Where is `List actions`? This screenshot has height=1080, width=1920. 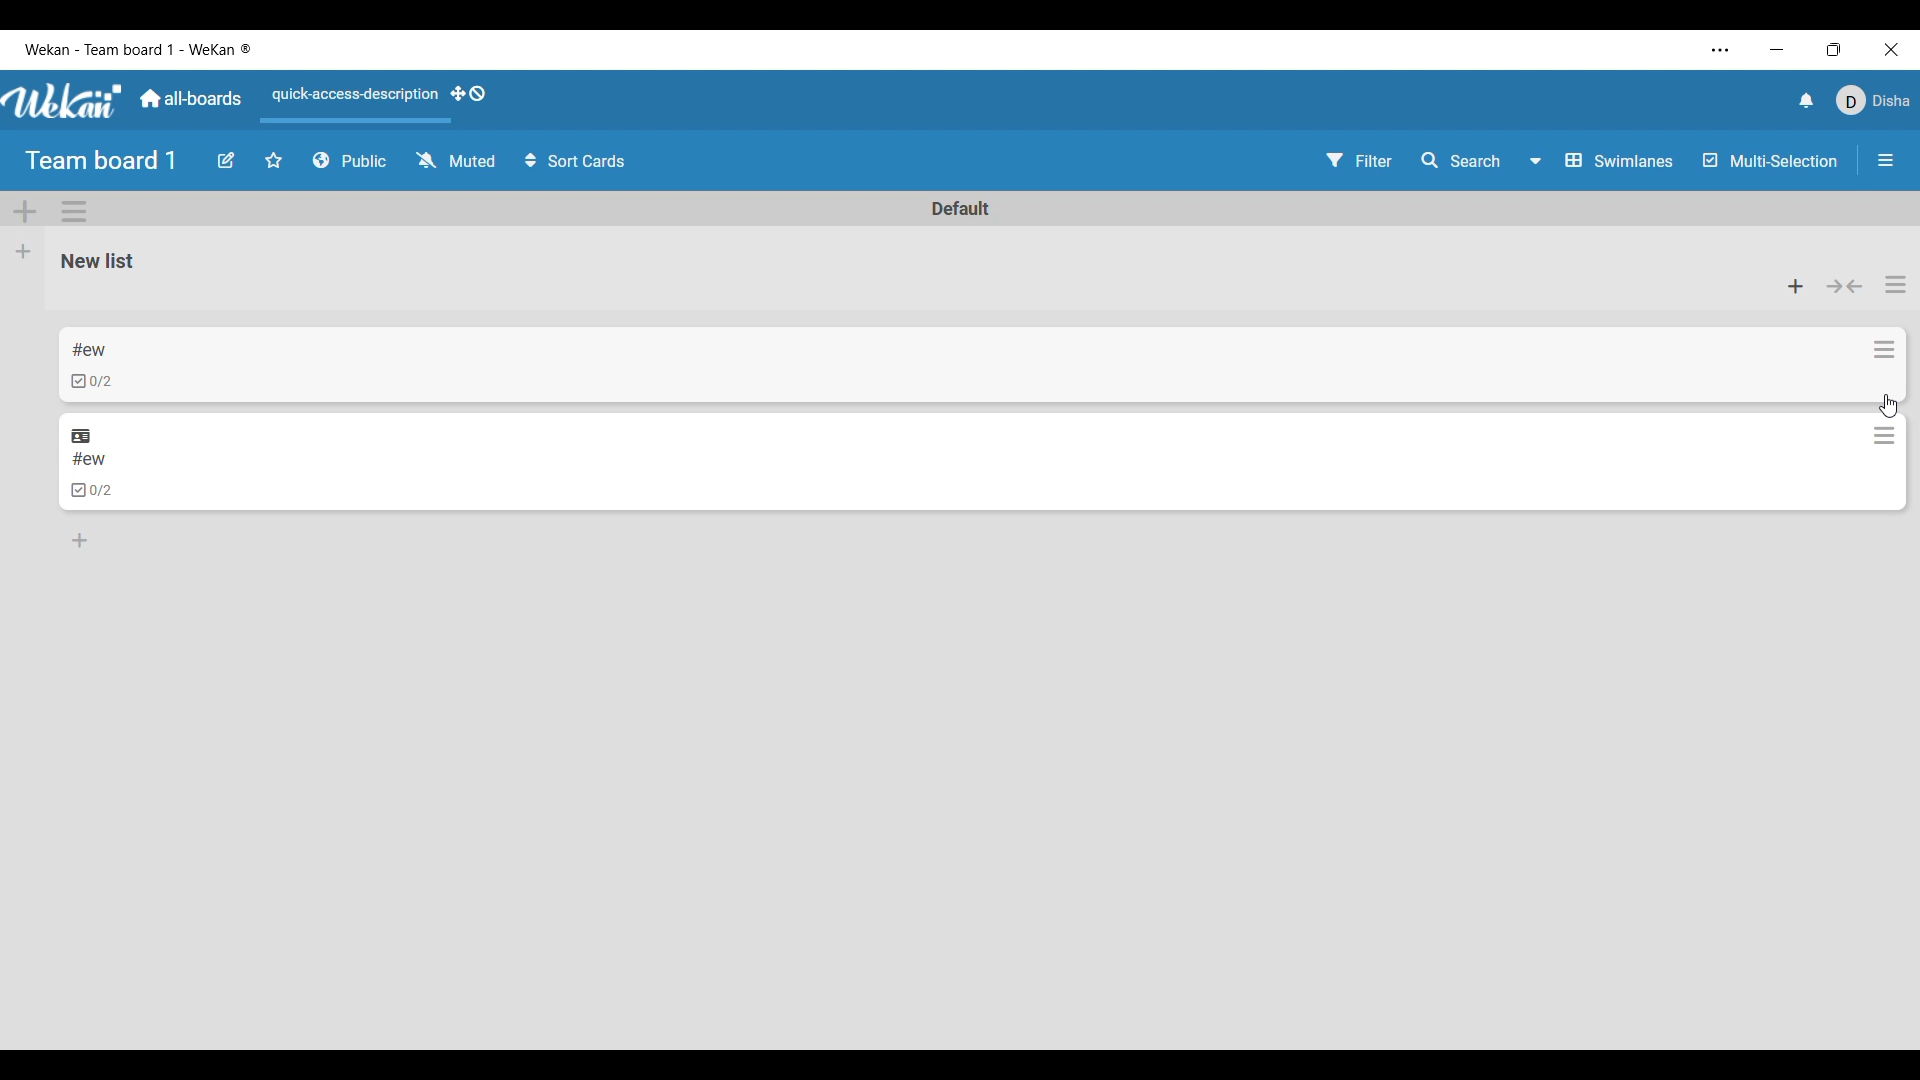
List actions is located at coordinates (1896, 284).